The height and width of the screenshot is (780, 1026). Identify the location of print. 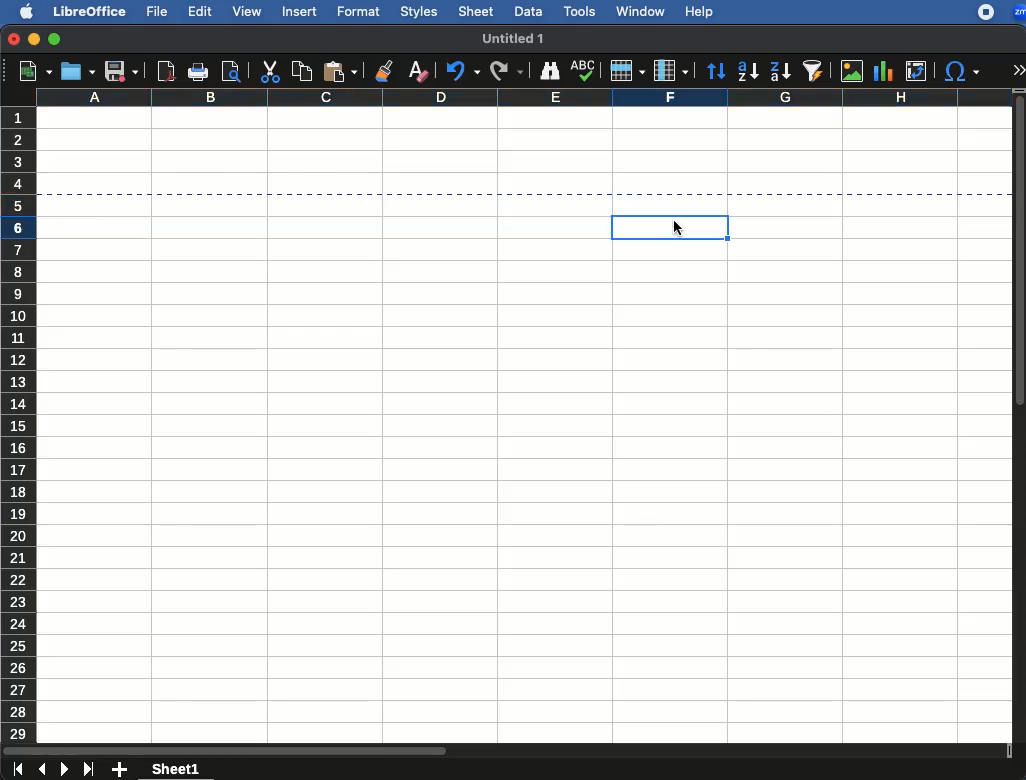
(199, 73).